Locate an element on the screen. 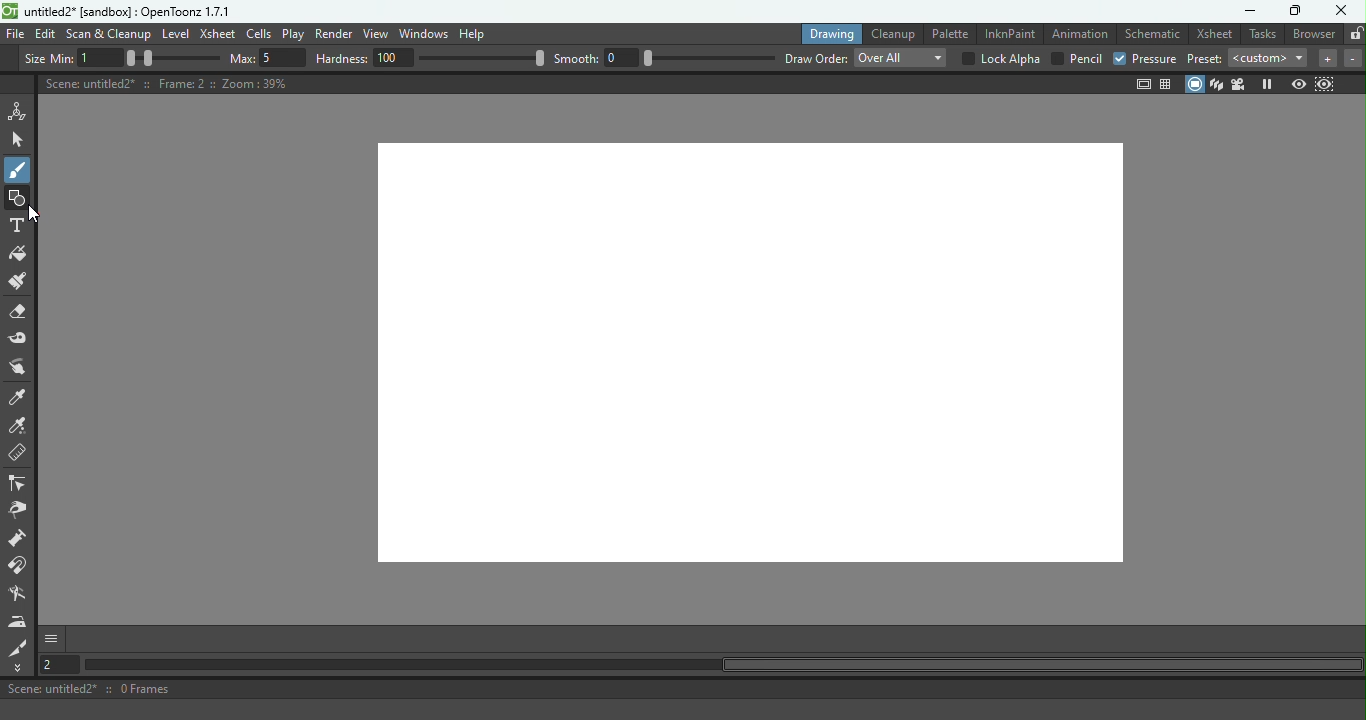 This screenshot has width=1366, height=720. Canvas details is located at coordinates (167, 84).